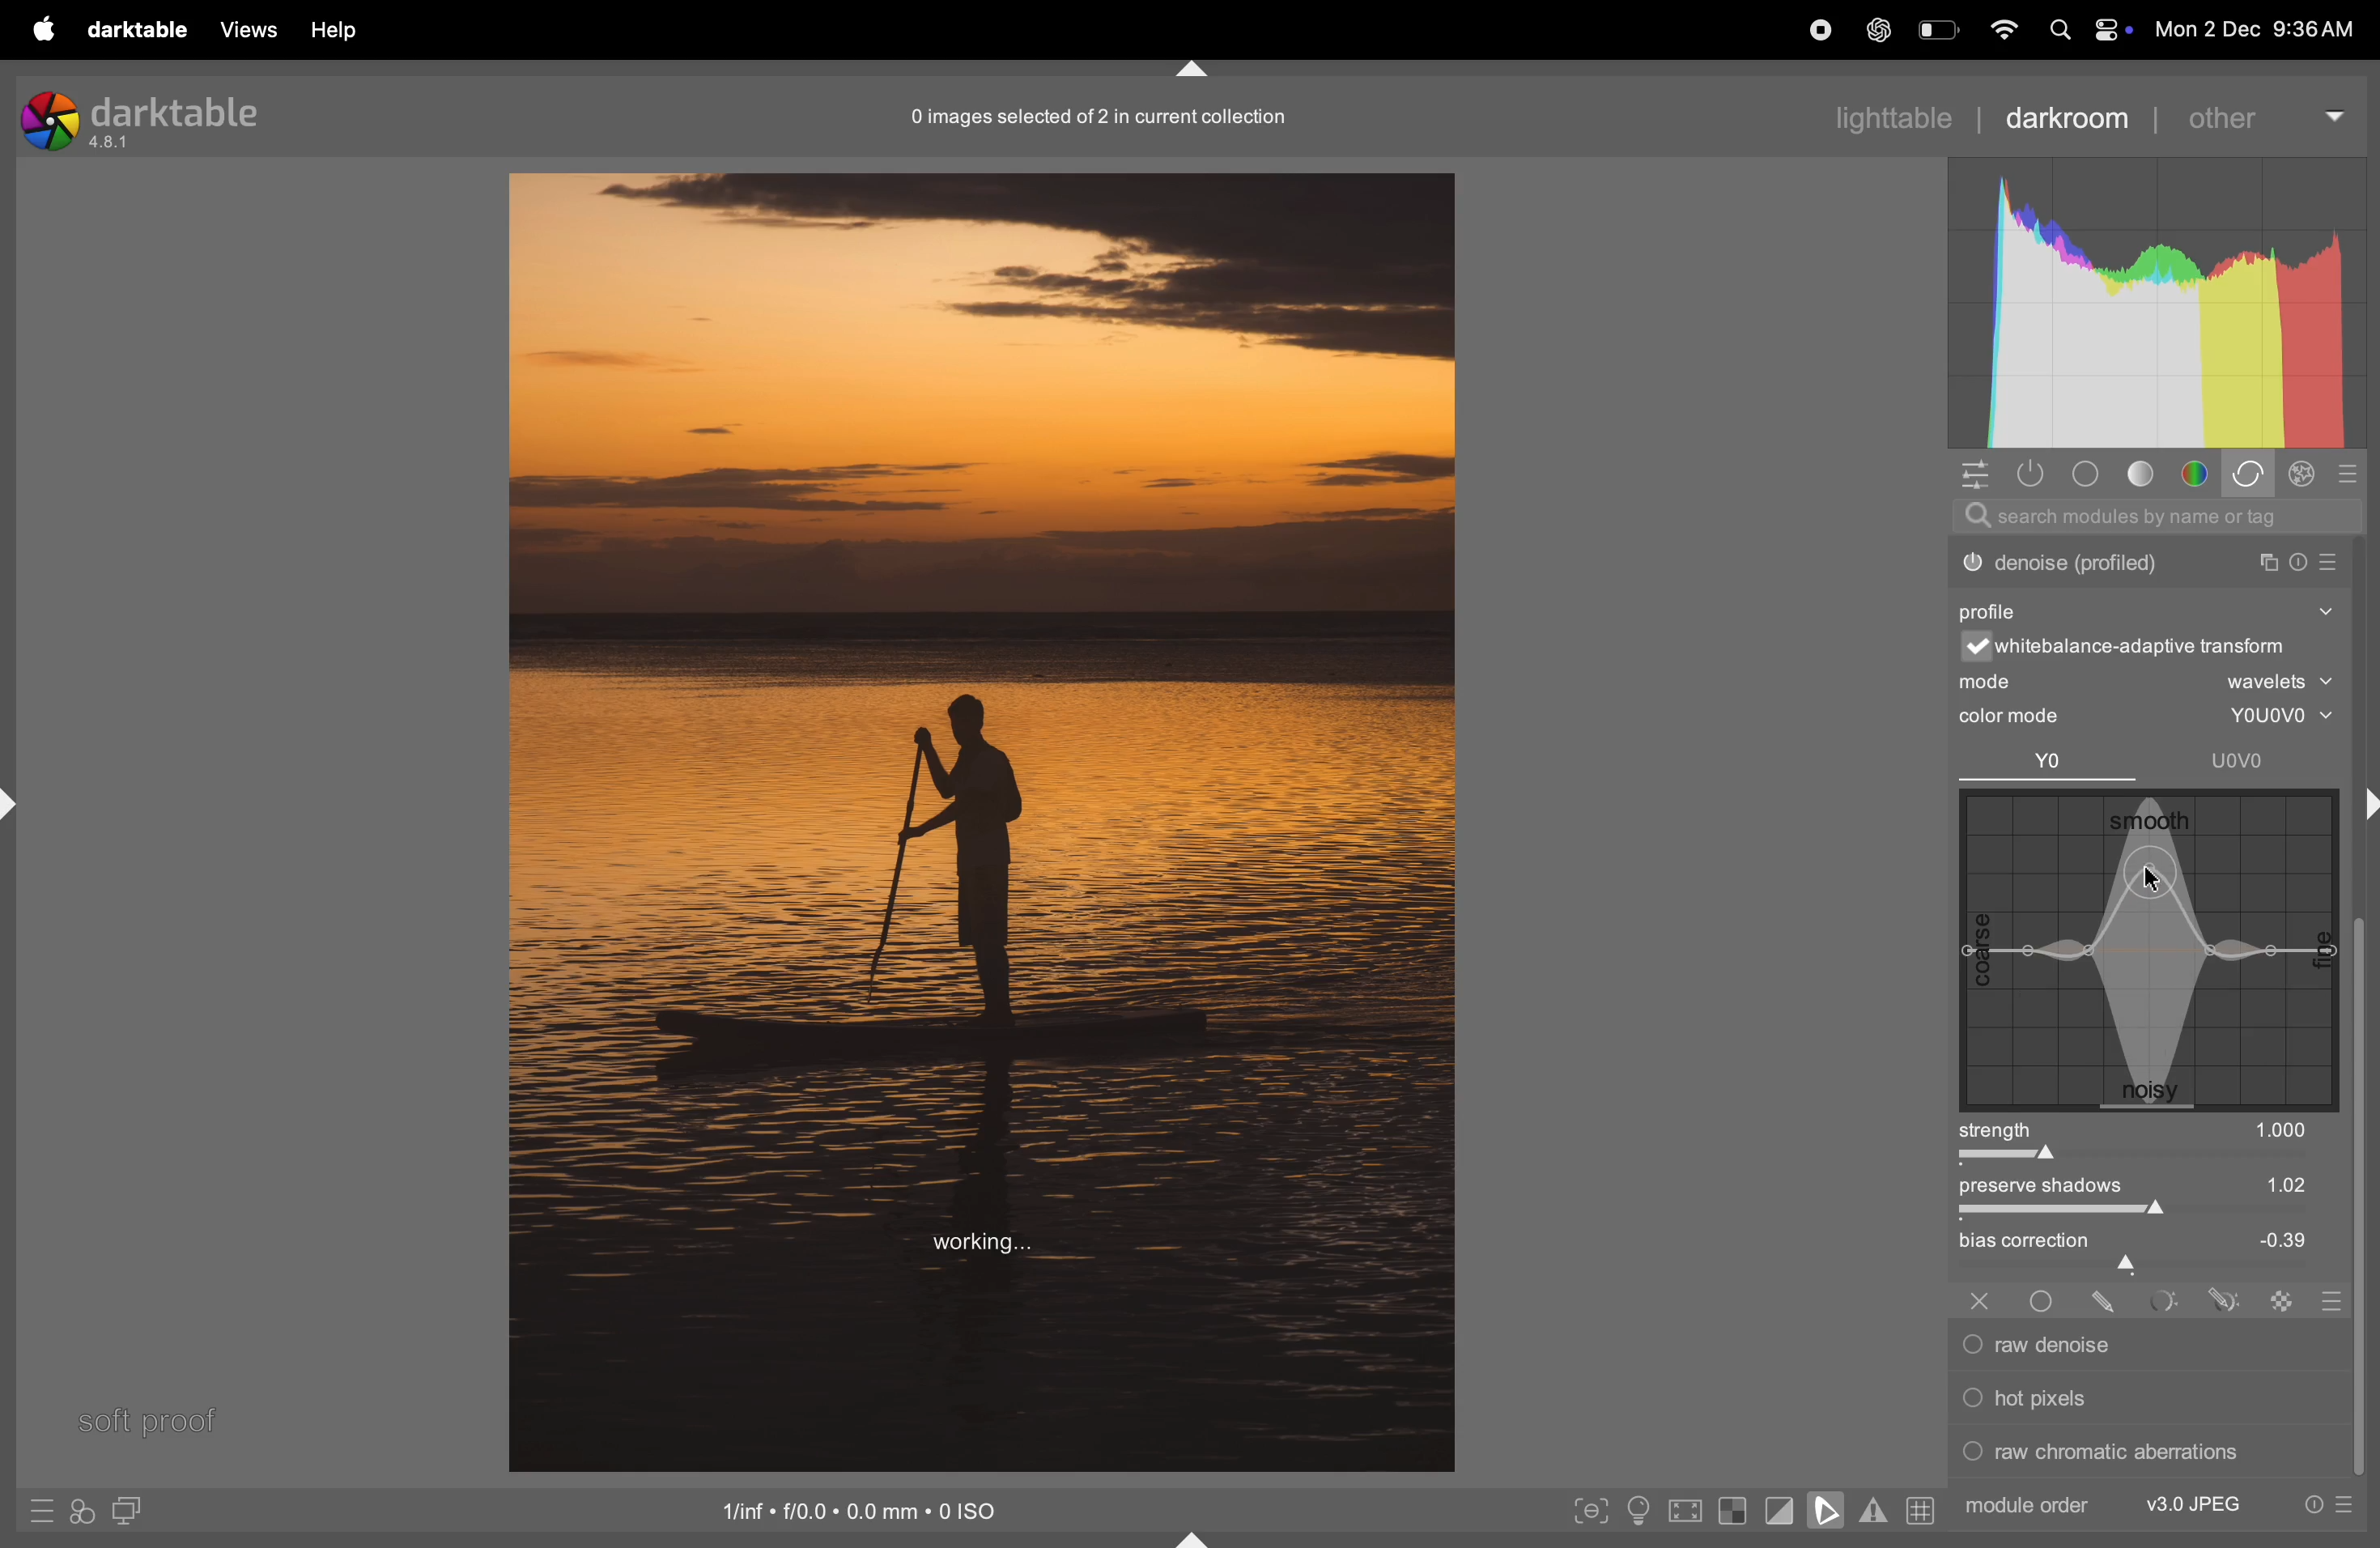 The width and height of the screenshot is (2380, 1548). Describe the element at coordinates (2000, 1129) in the screenshot. I see `strength` at that location.